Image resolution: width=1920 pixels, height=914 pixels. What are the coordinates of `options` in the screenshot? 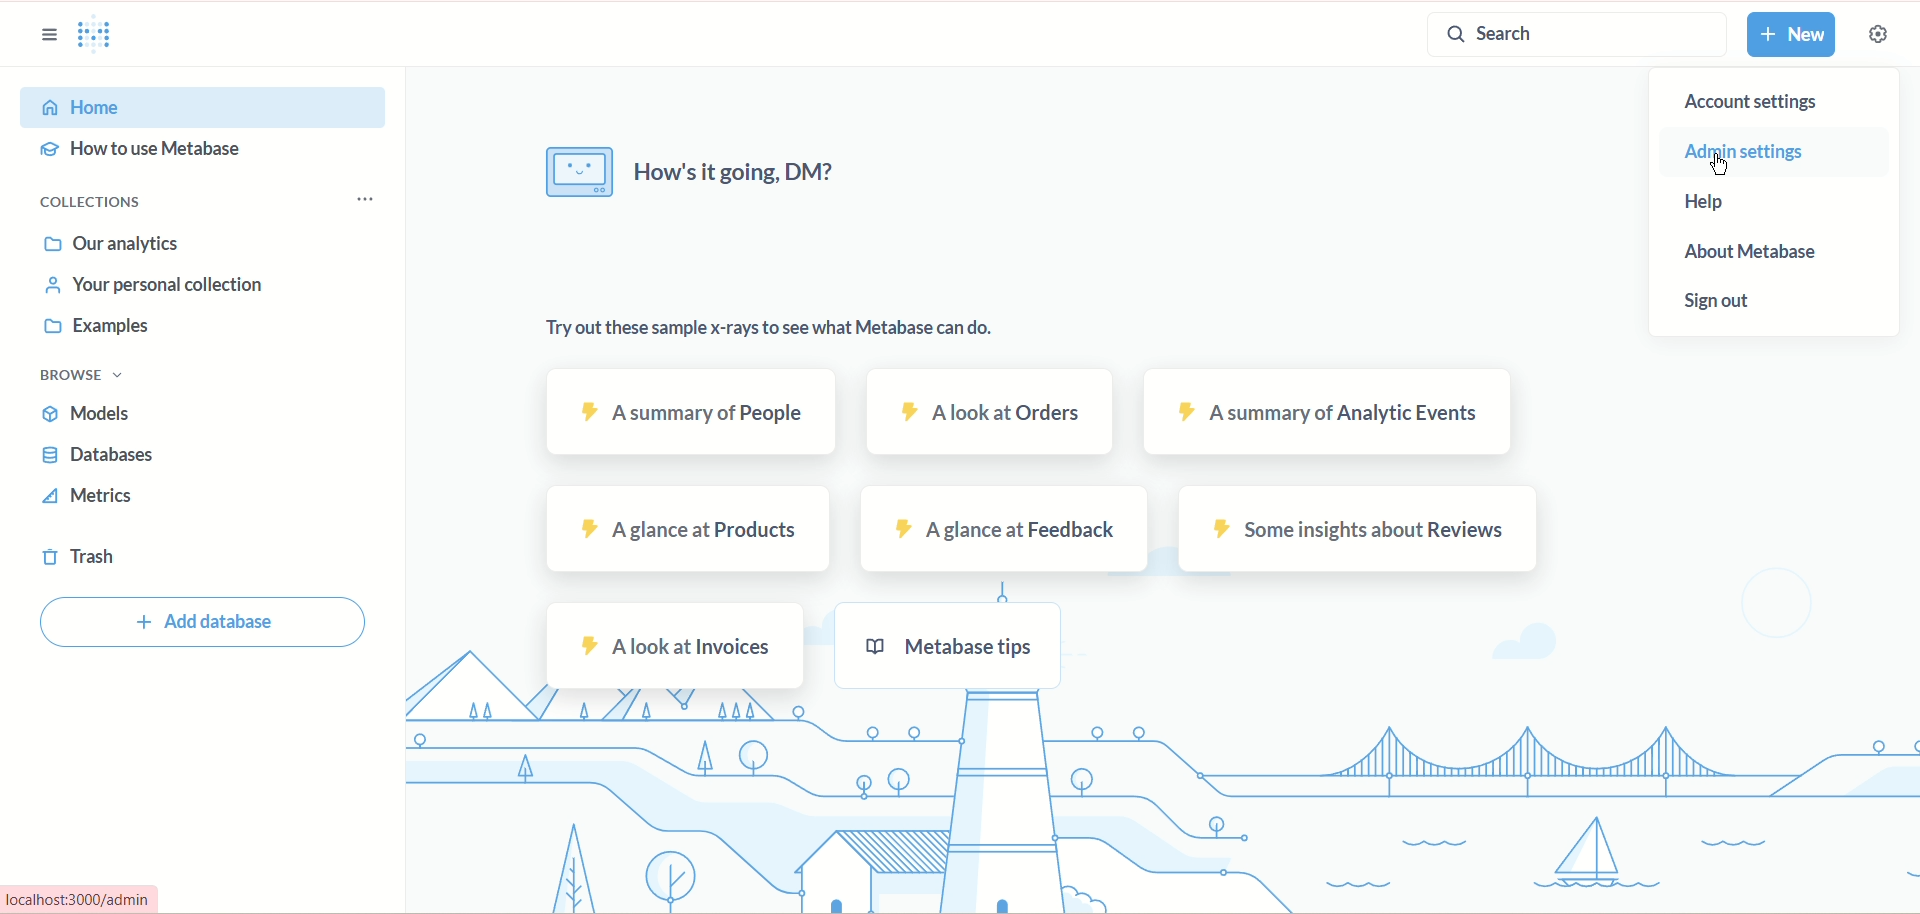 It's located at (363, 203).